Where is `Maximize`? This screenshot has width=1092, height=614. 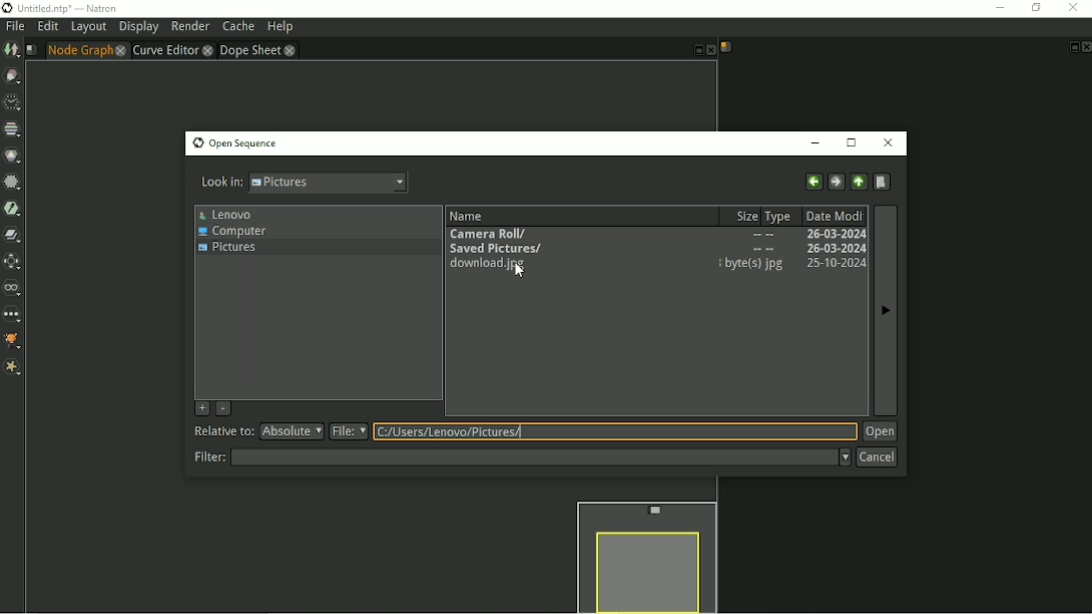 Maximize is located at coordinates (854, 143).